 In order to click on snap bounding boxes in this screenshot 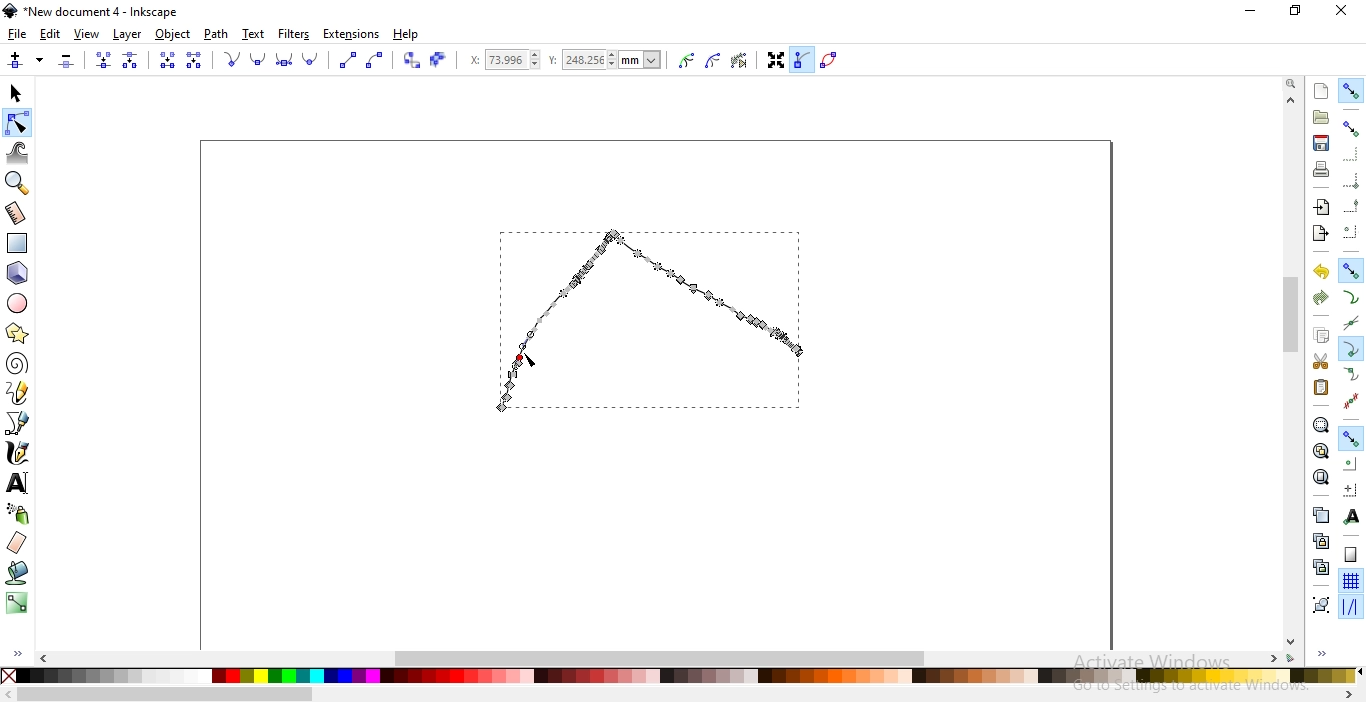, I will do `click(1351, 127)`.